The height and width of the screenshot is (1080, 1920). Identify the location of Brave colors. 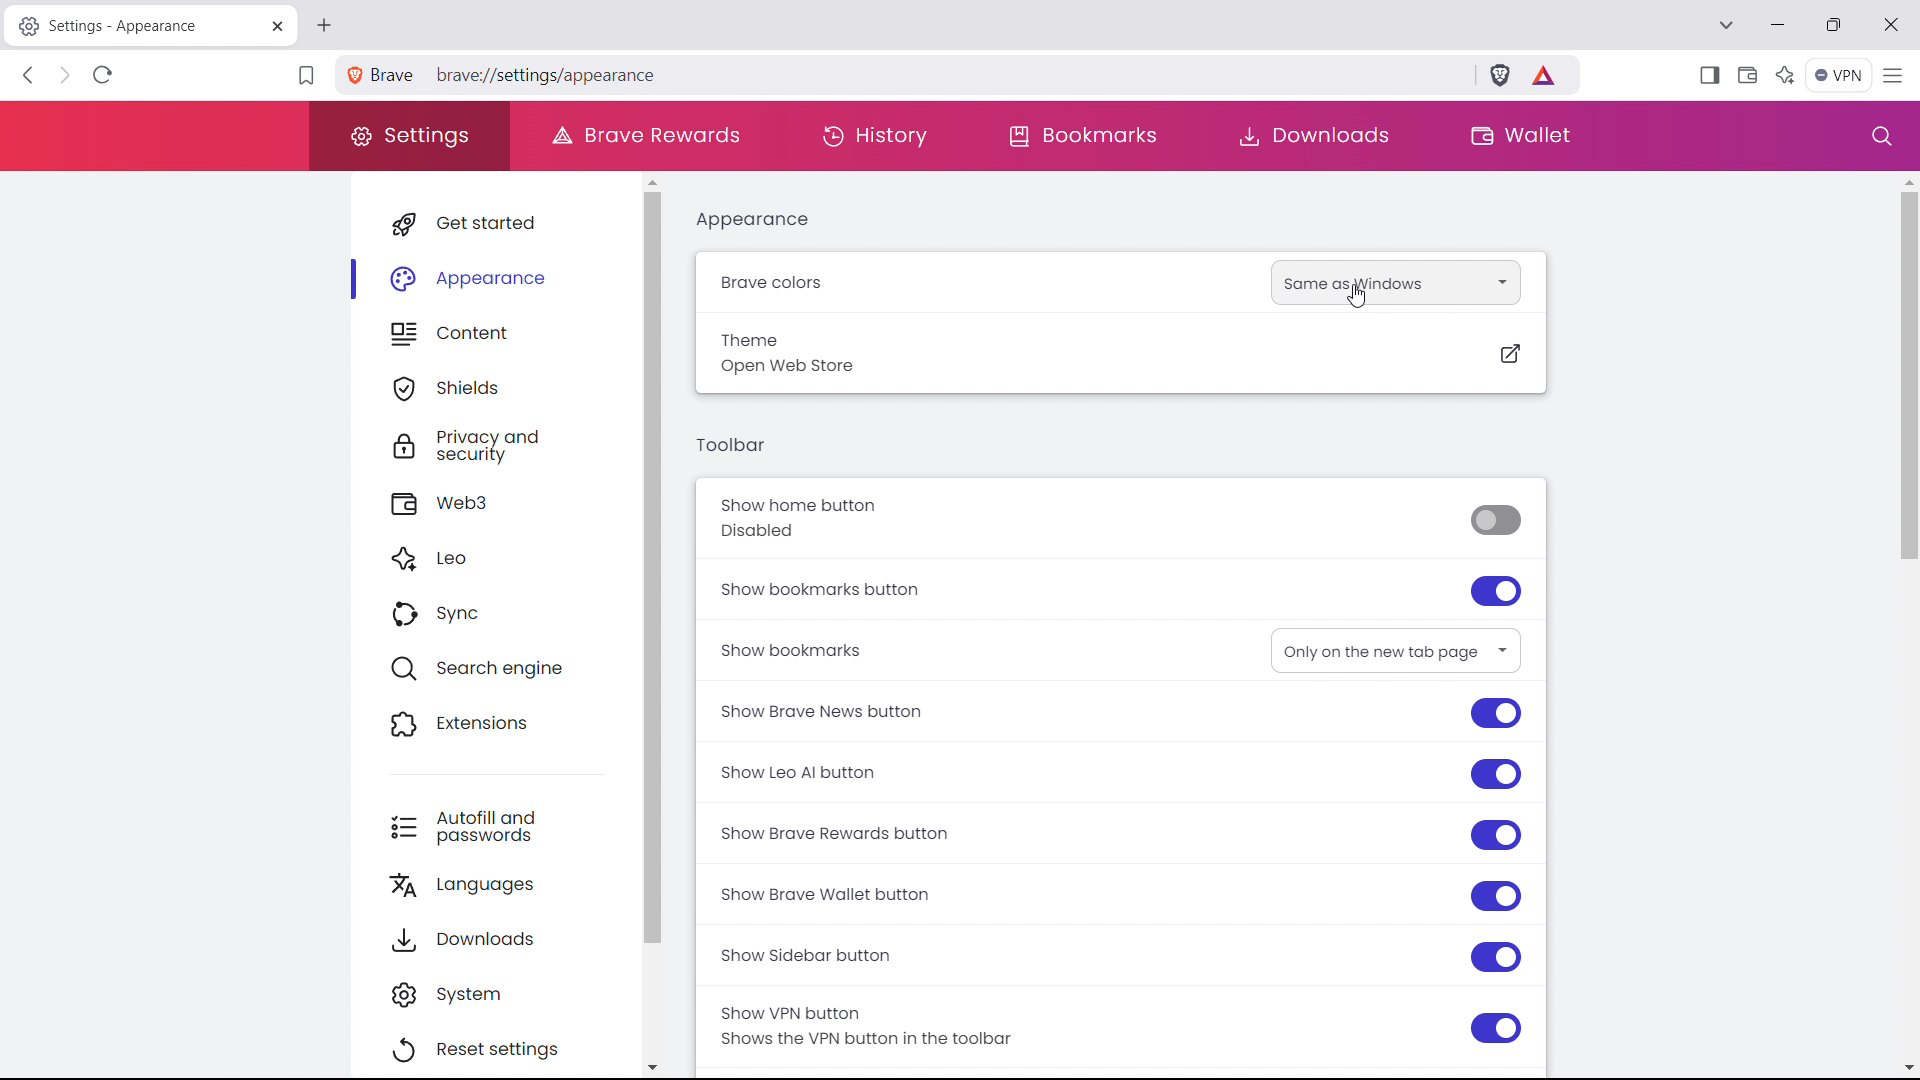
(833, 287).